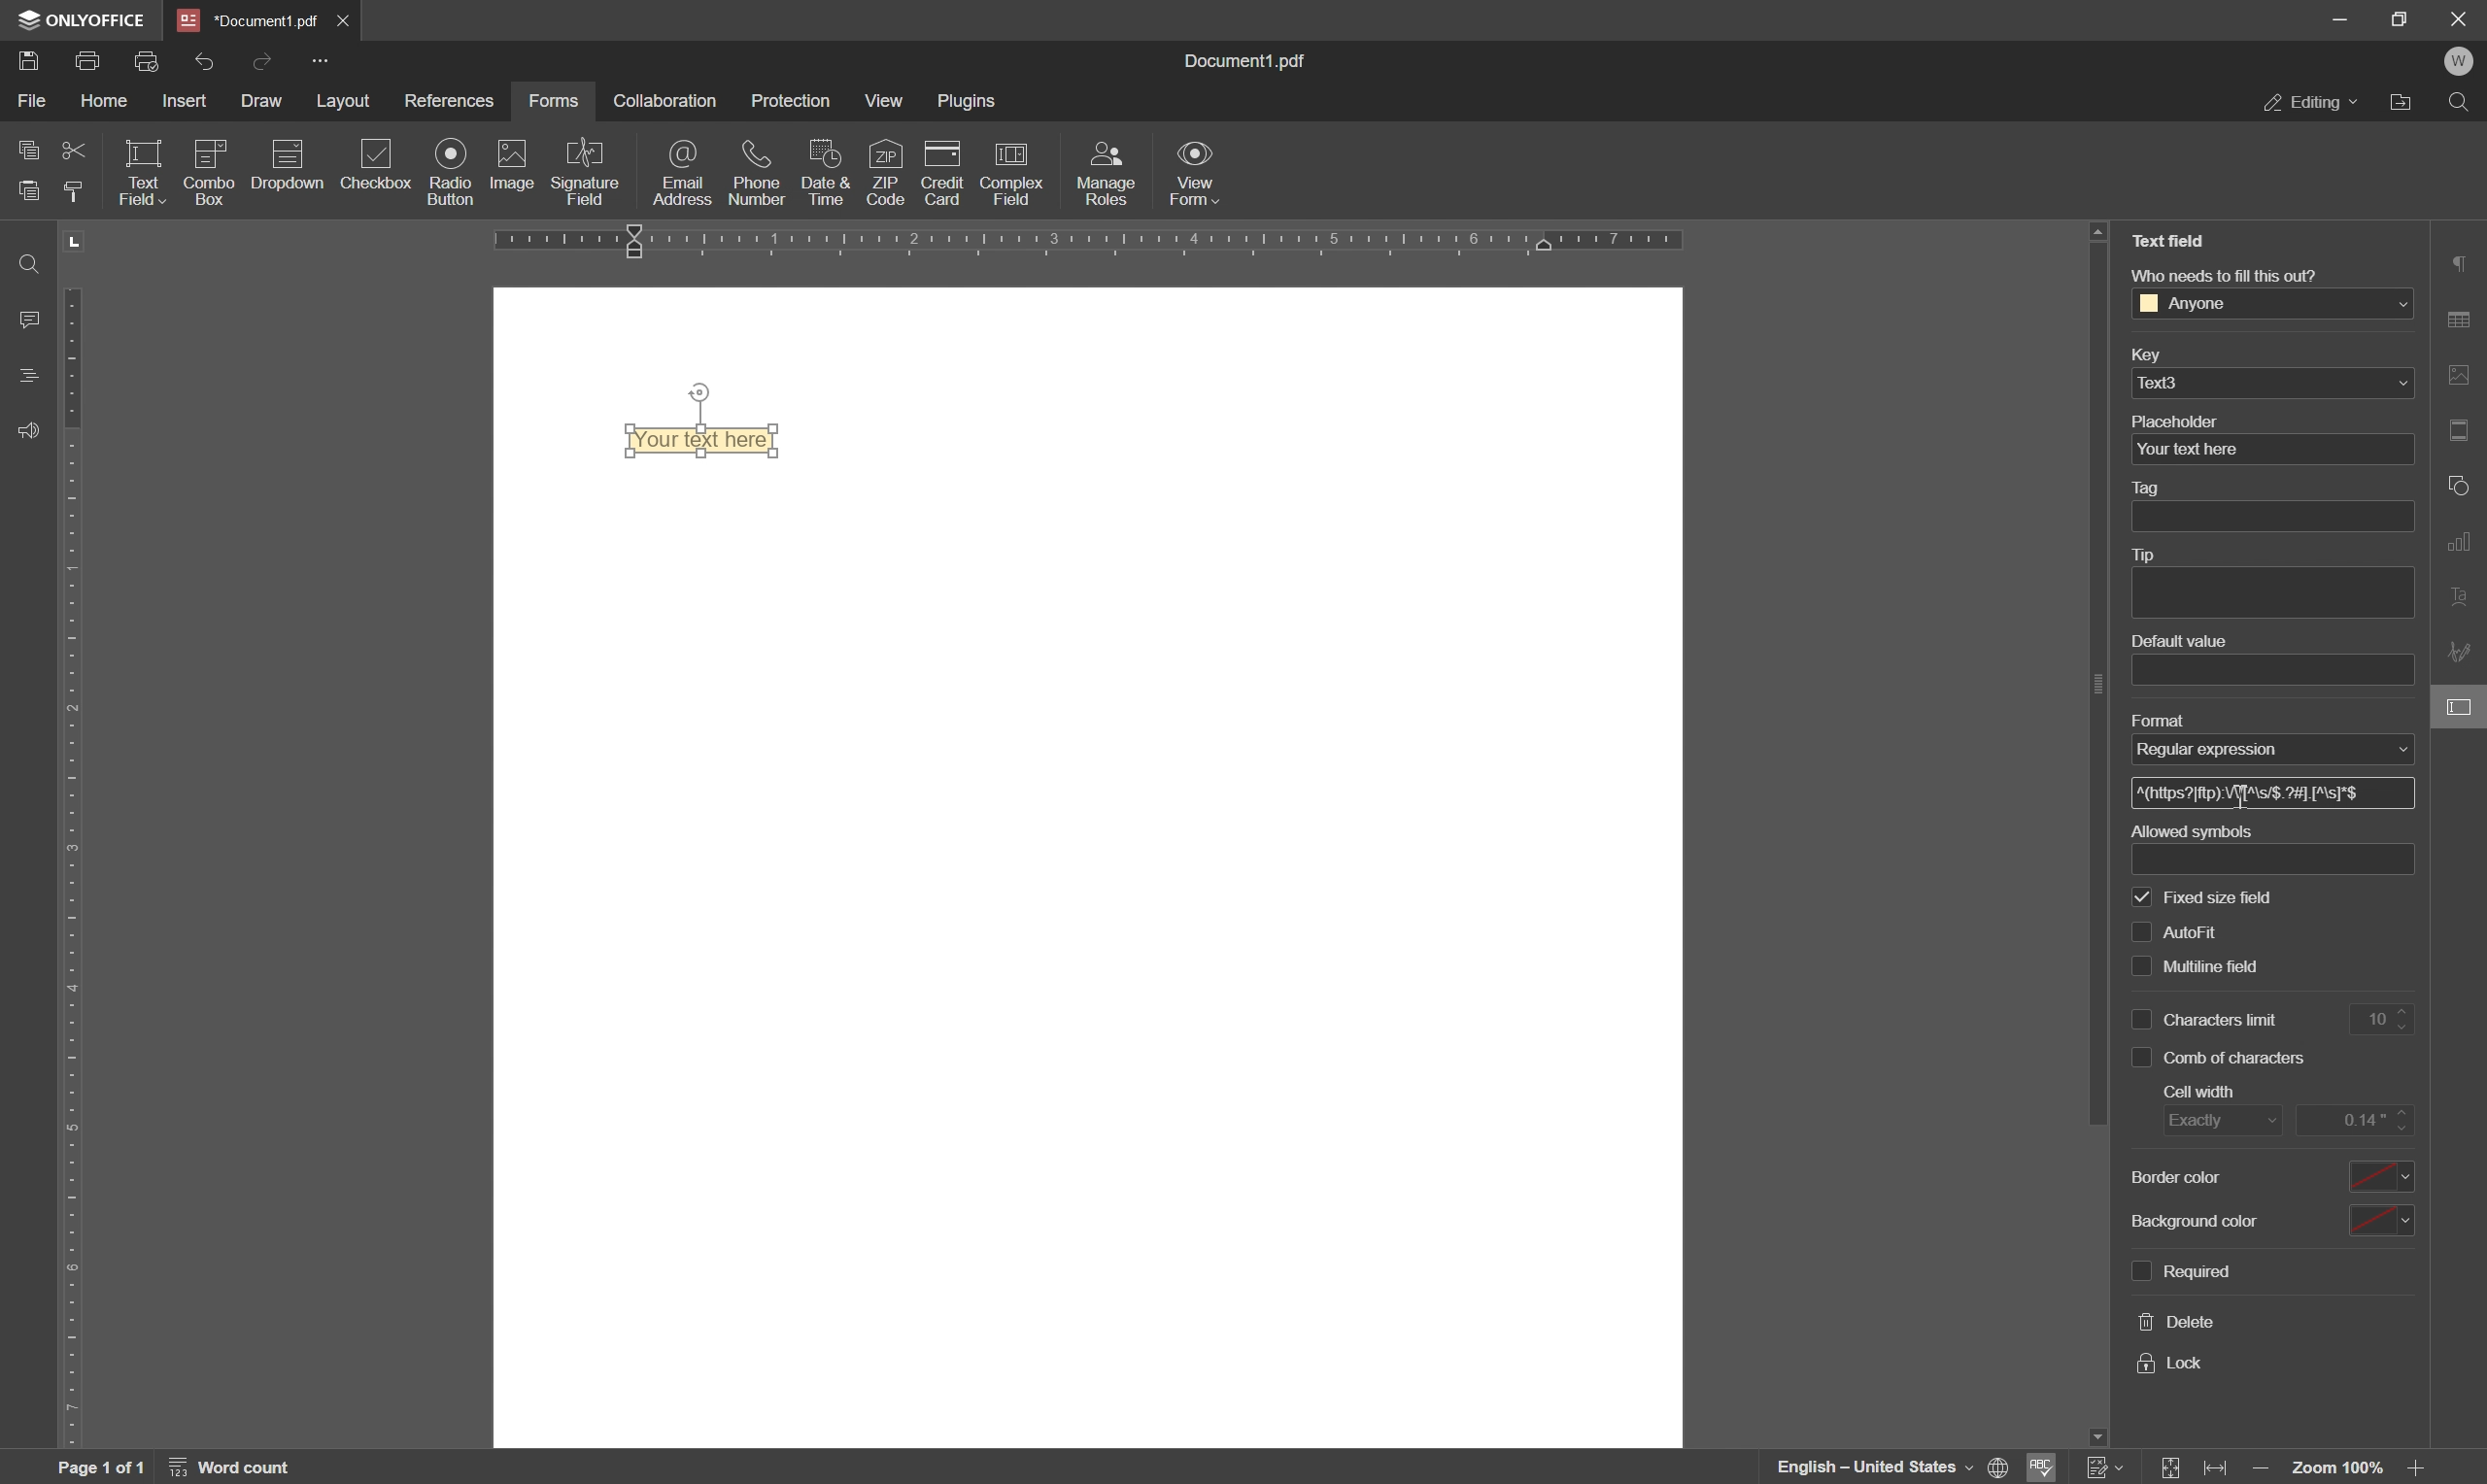 The height and width of the screenshot is (1484, 2487). What do you see at coordinates (2384, 1172) in the screenshot?
I see `select border color` at bounding box center [2384, 1172].